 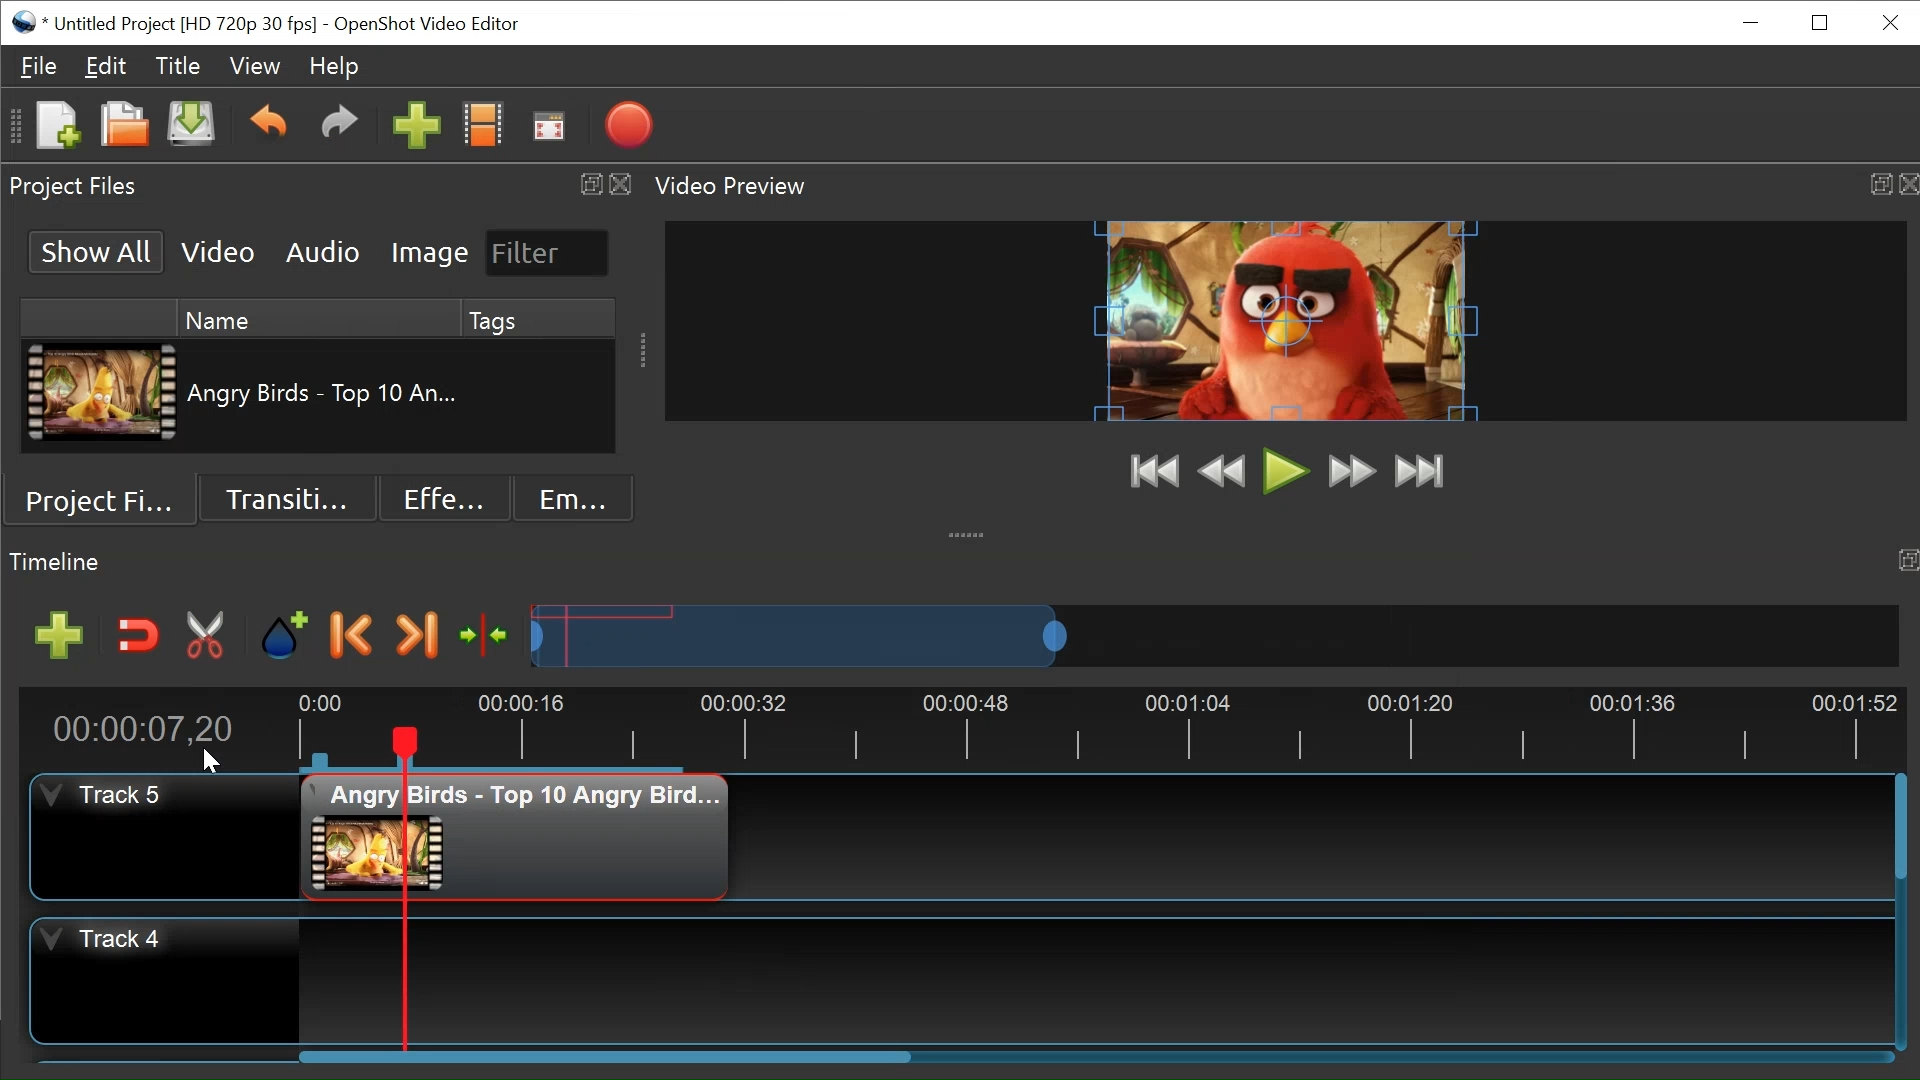 What do you see at coordinates (25, 22) in the screenshot?
I see `Openshot Desktop icon` at bounding box center [25, 22].